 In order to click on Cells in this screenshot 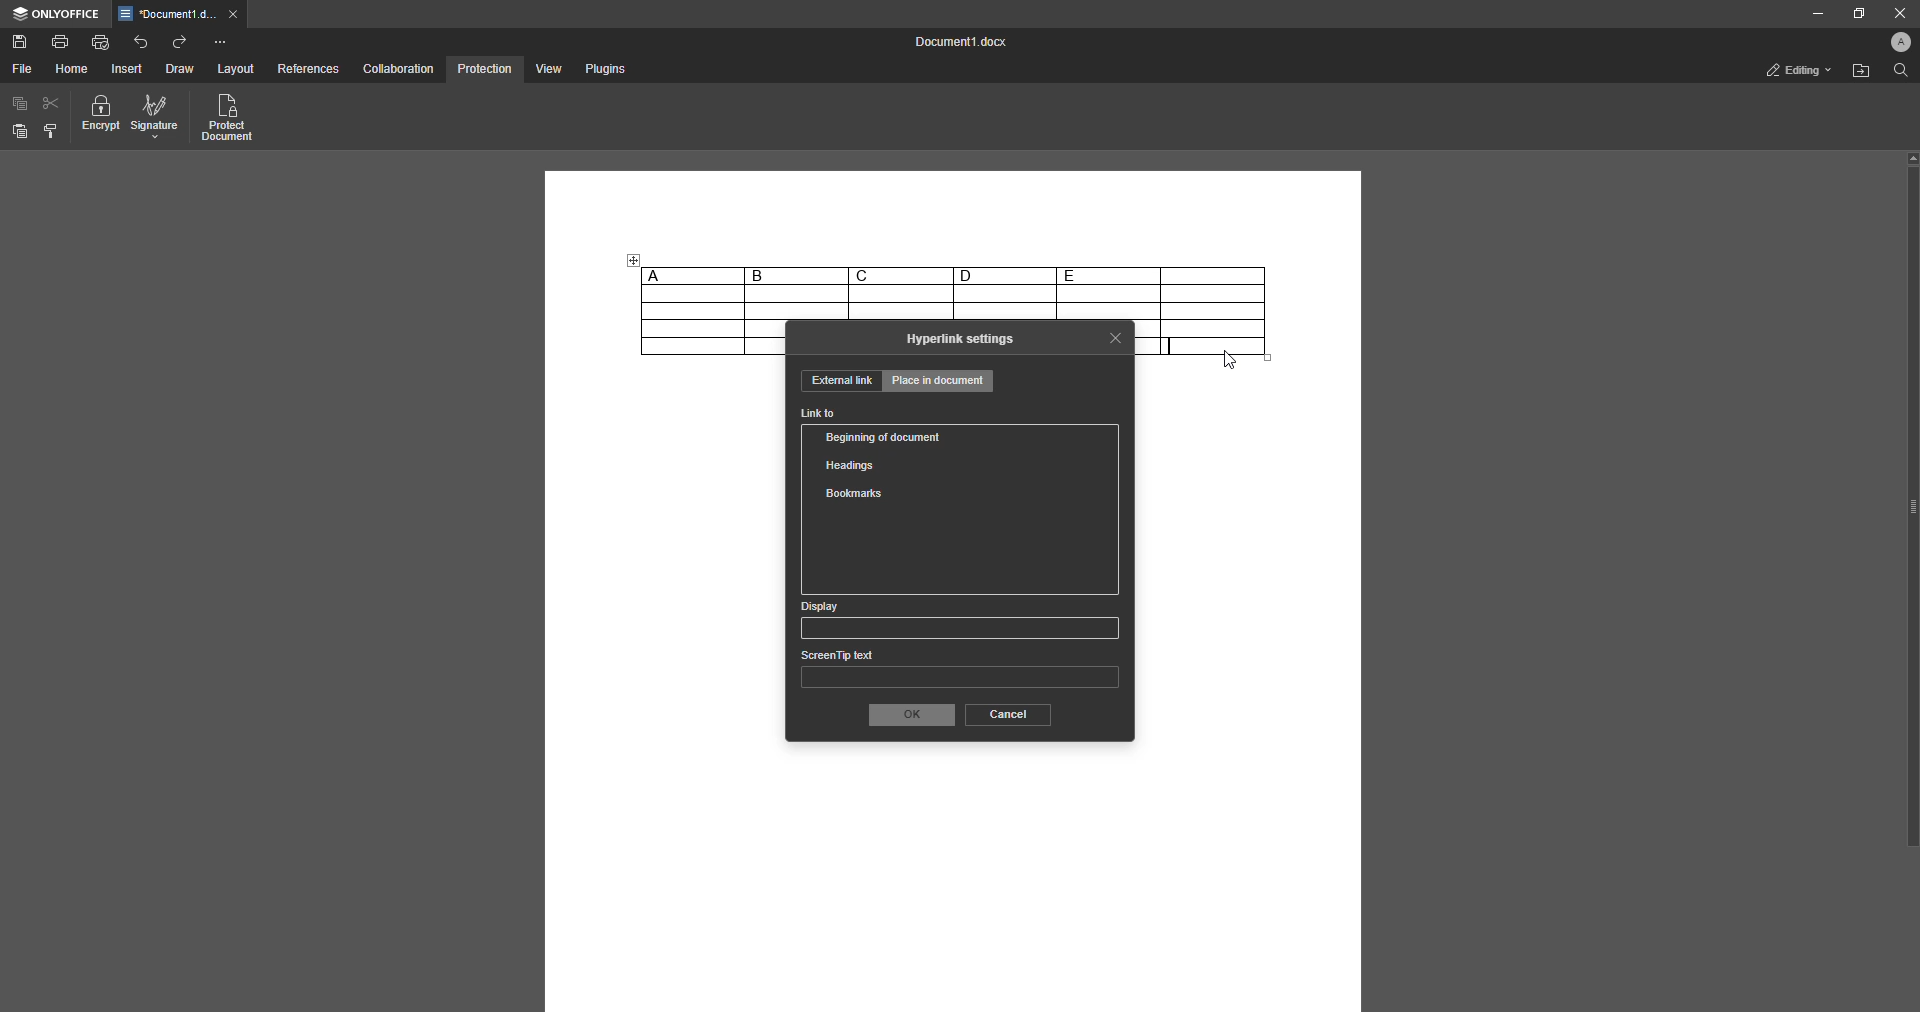, I will do `click(954, 303)`.